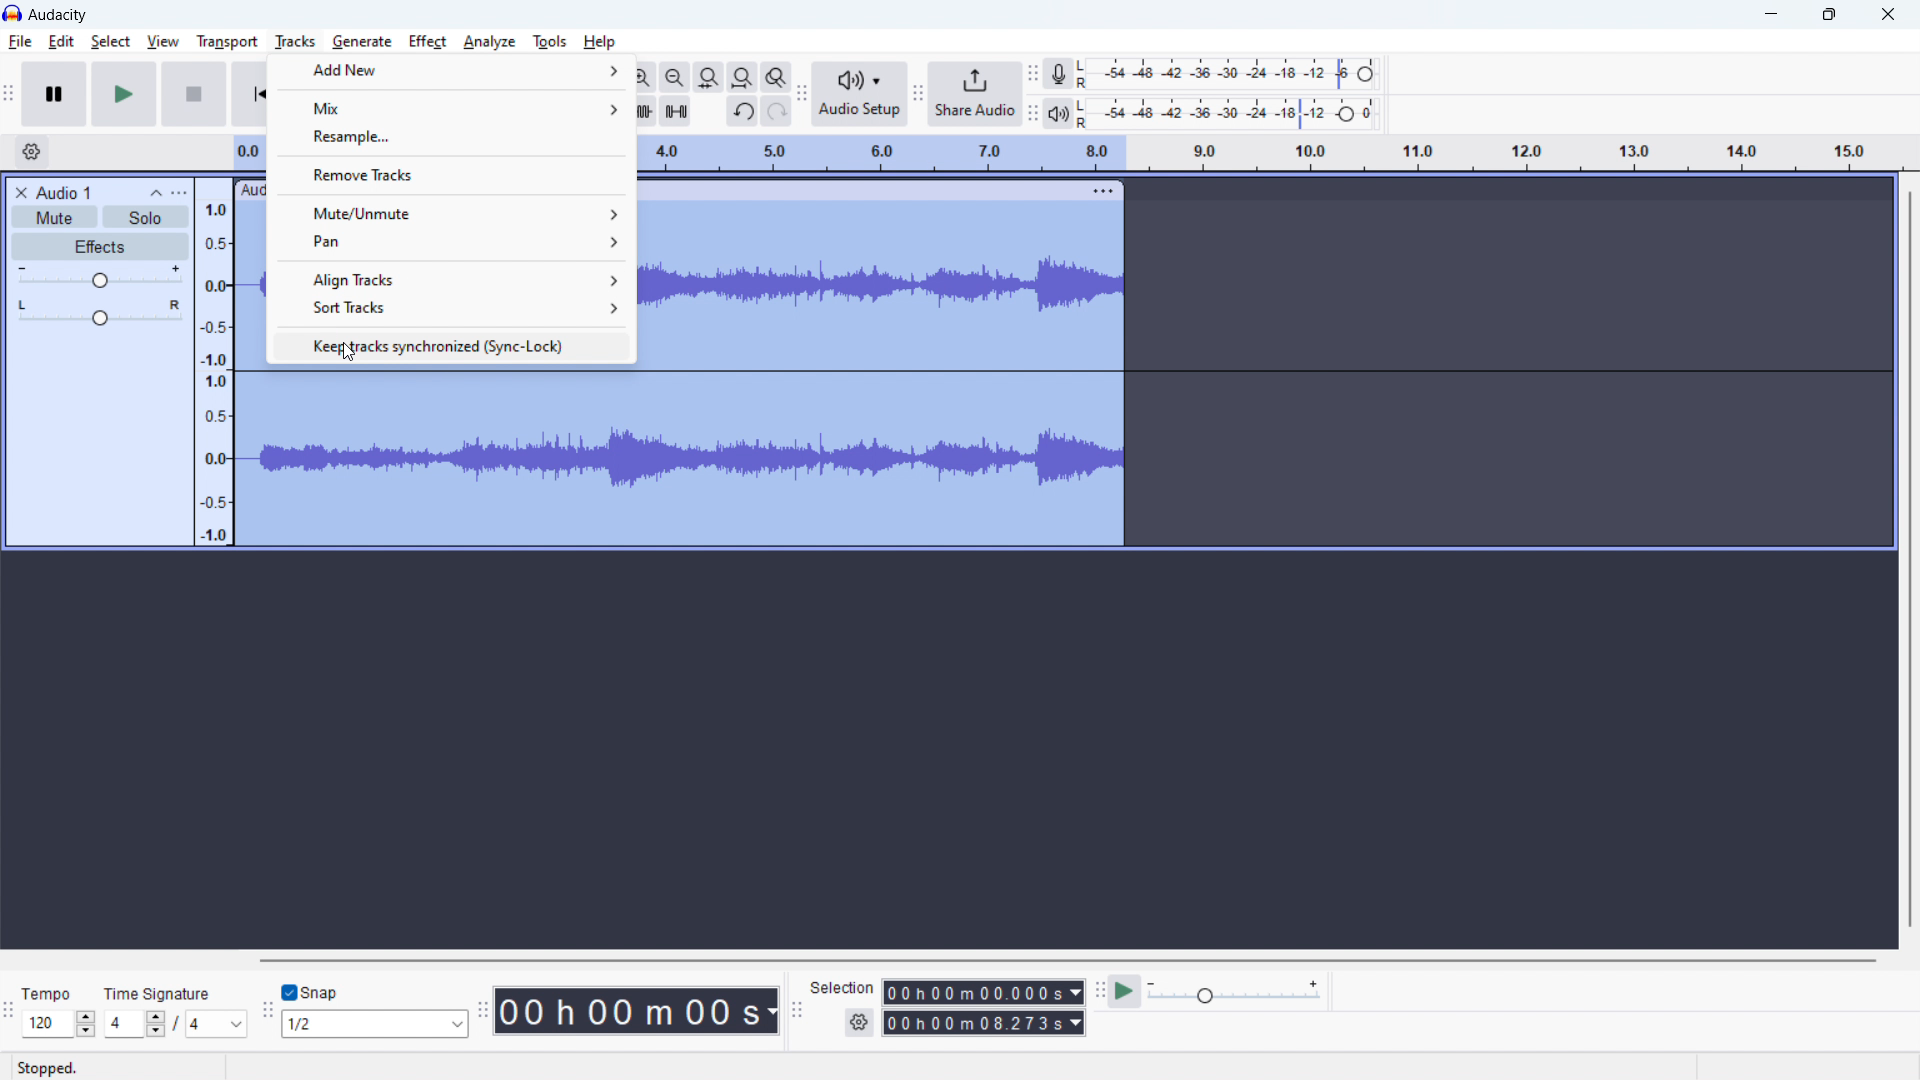  I want to click on selection settings, so click(859, 1023).